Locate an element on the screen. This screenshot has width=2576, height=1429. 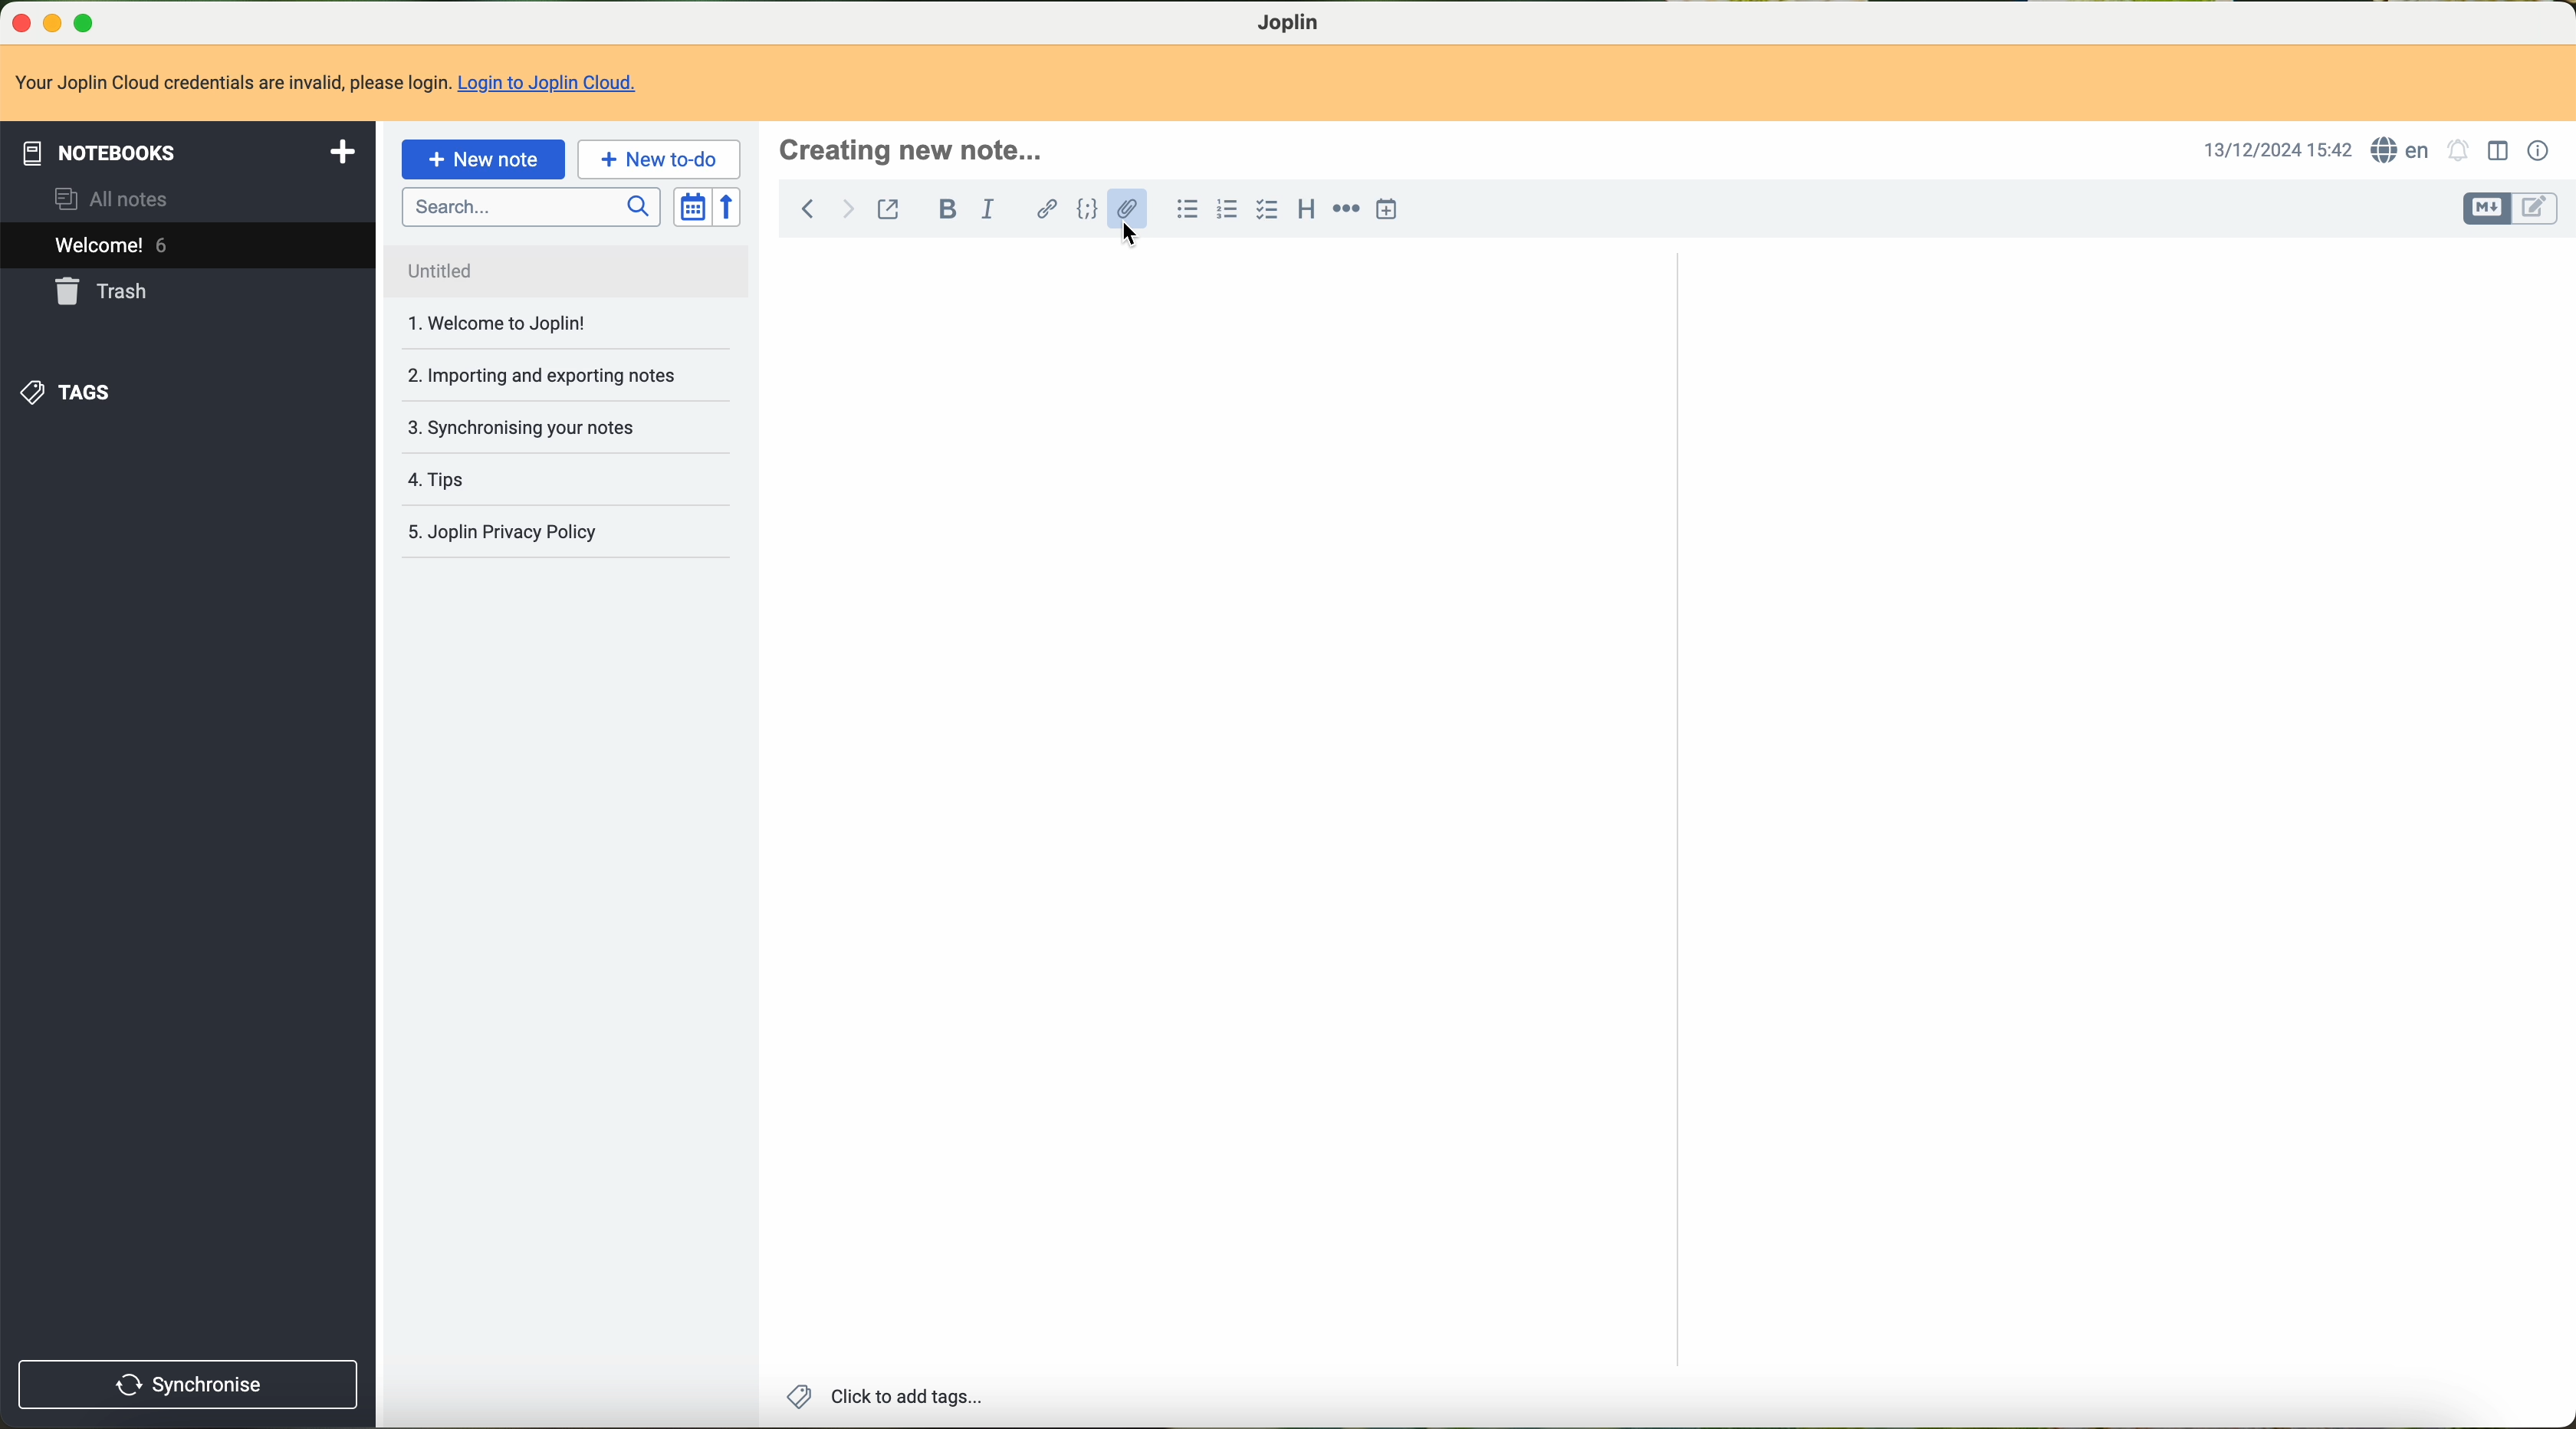
tips is located at coordinates (431, 479).